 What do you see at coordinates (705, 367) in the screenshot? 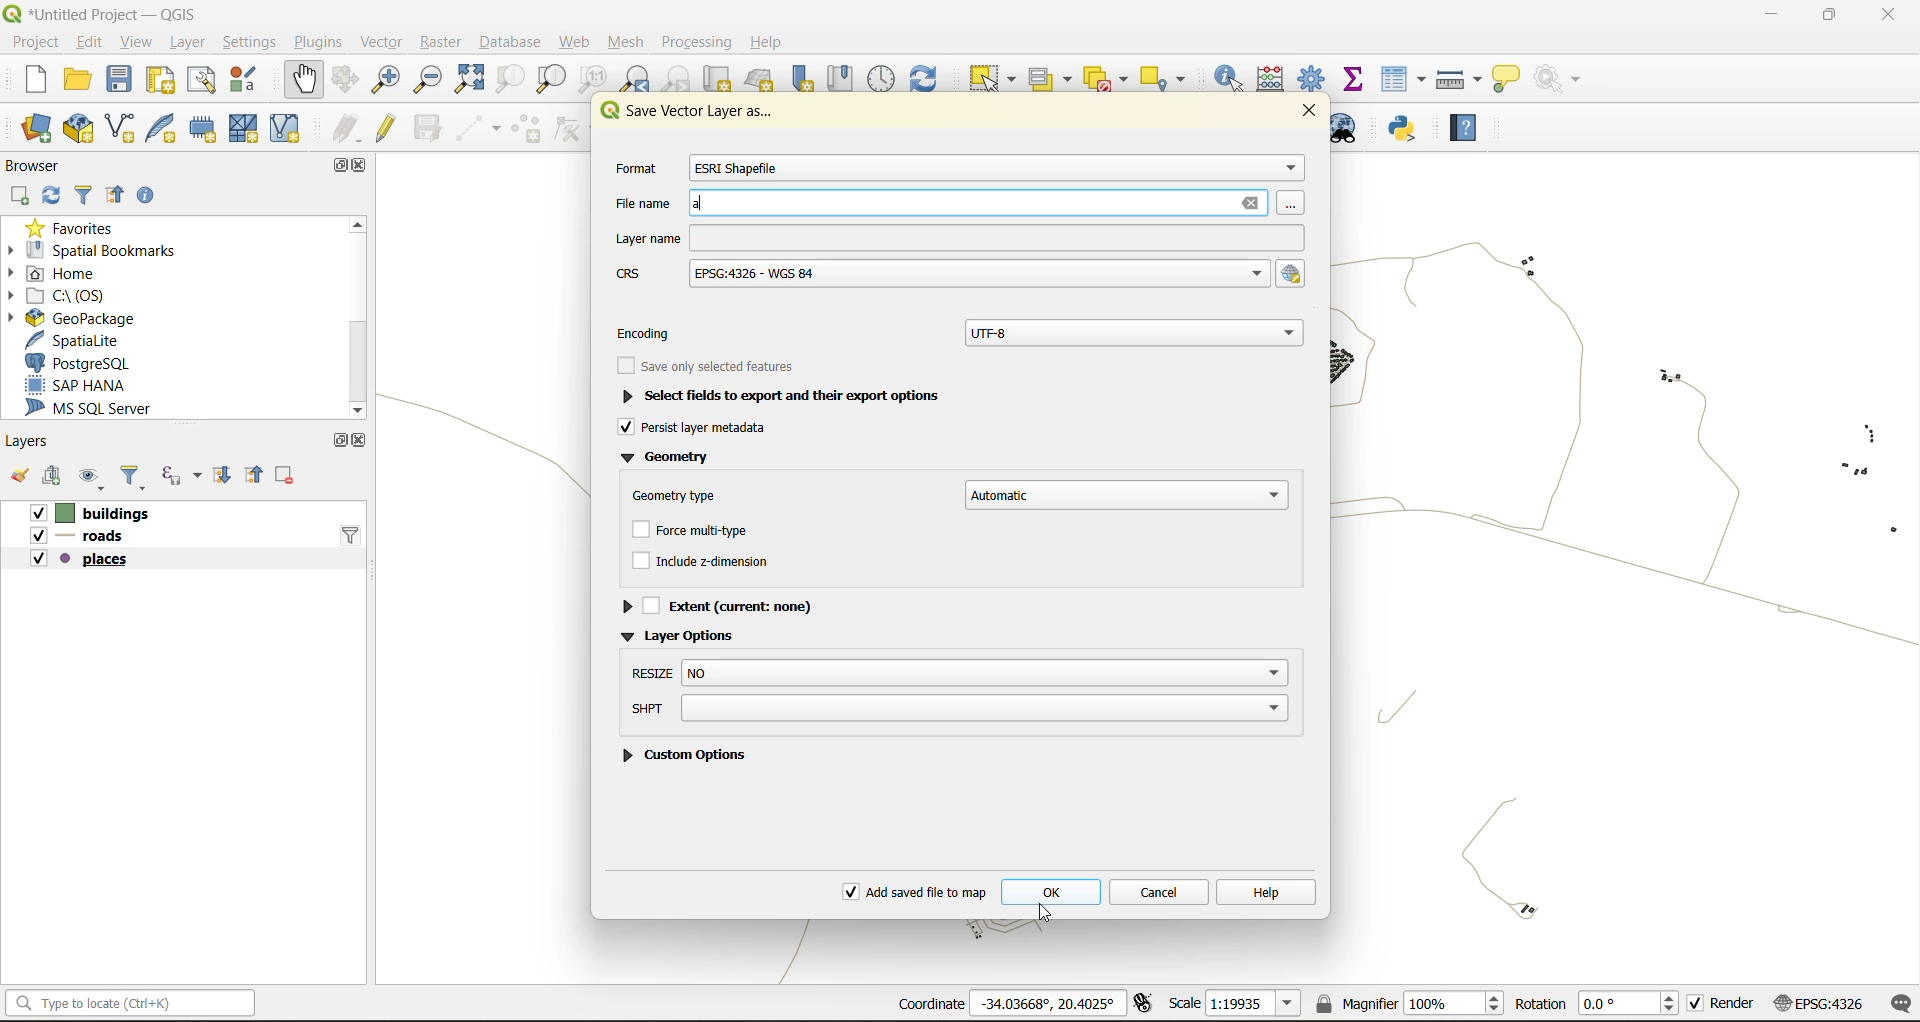
I see `Startonly selected functions` at bounding box center [705, 367].